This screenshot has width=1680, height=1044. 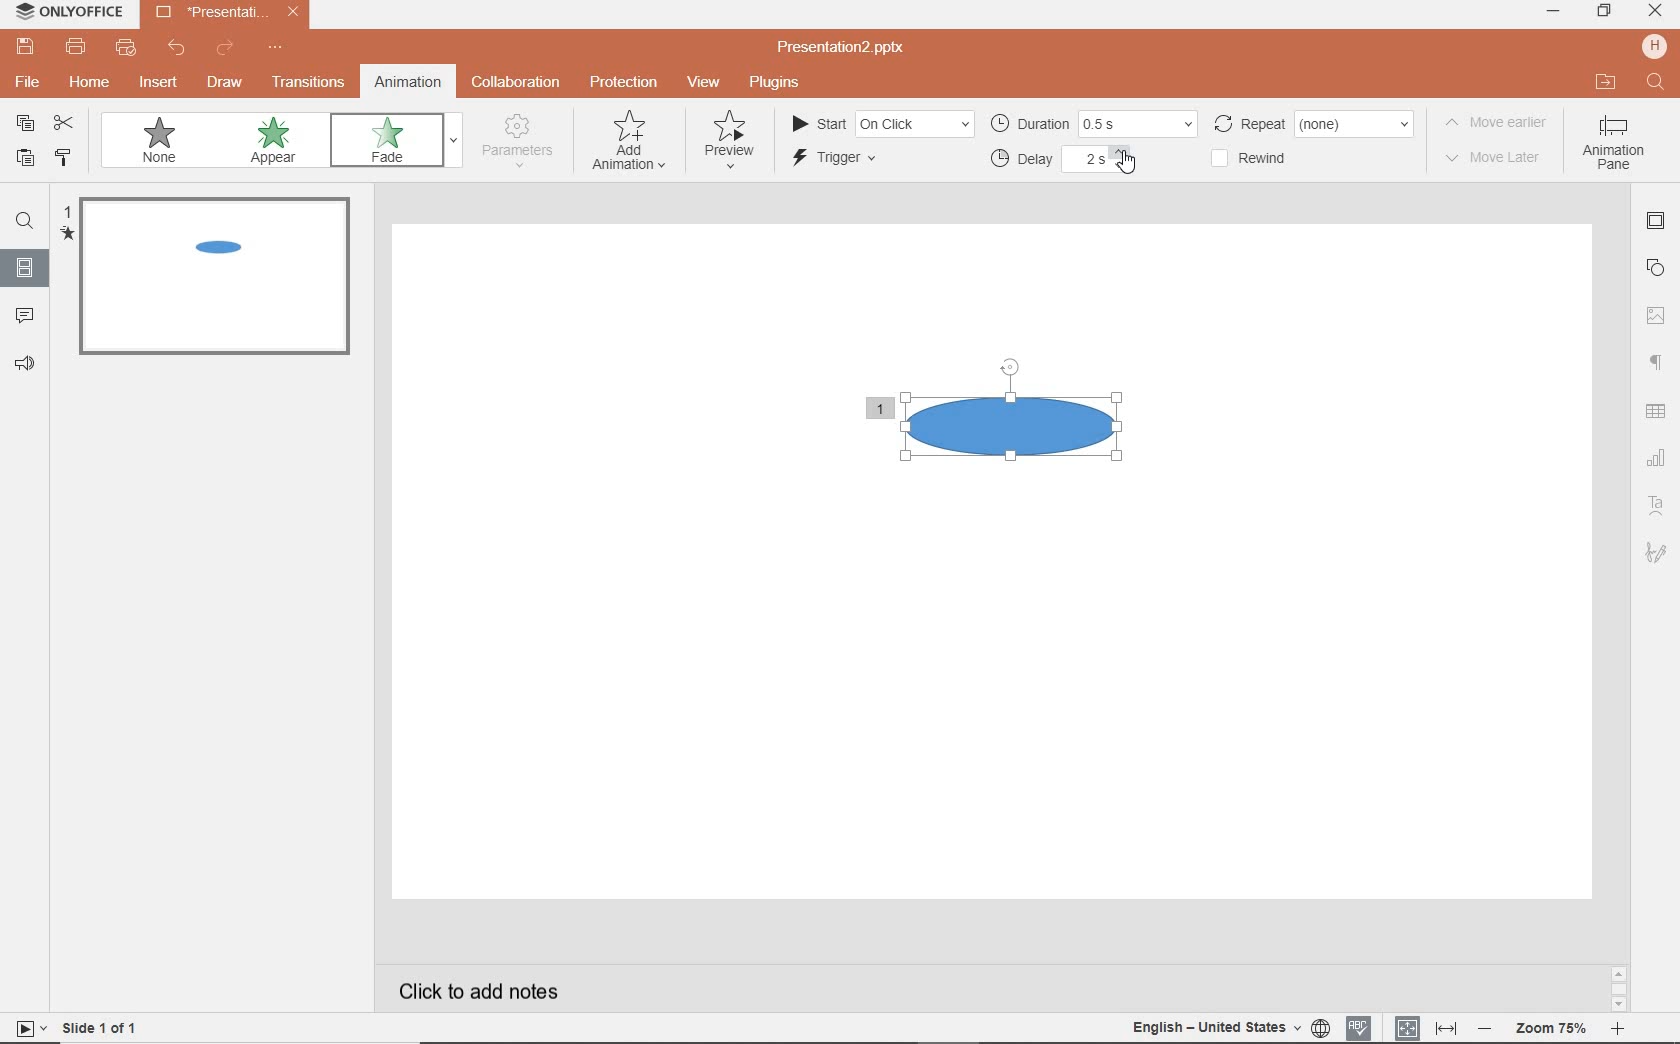 I want to click on transitions, so click(x=308, y=83).